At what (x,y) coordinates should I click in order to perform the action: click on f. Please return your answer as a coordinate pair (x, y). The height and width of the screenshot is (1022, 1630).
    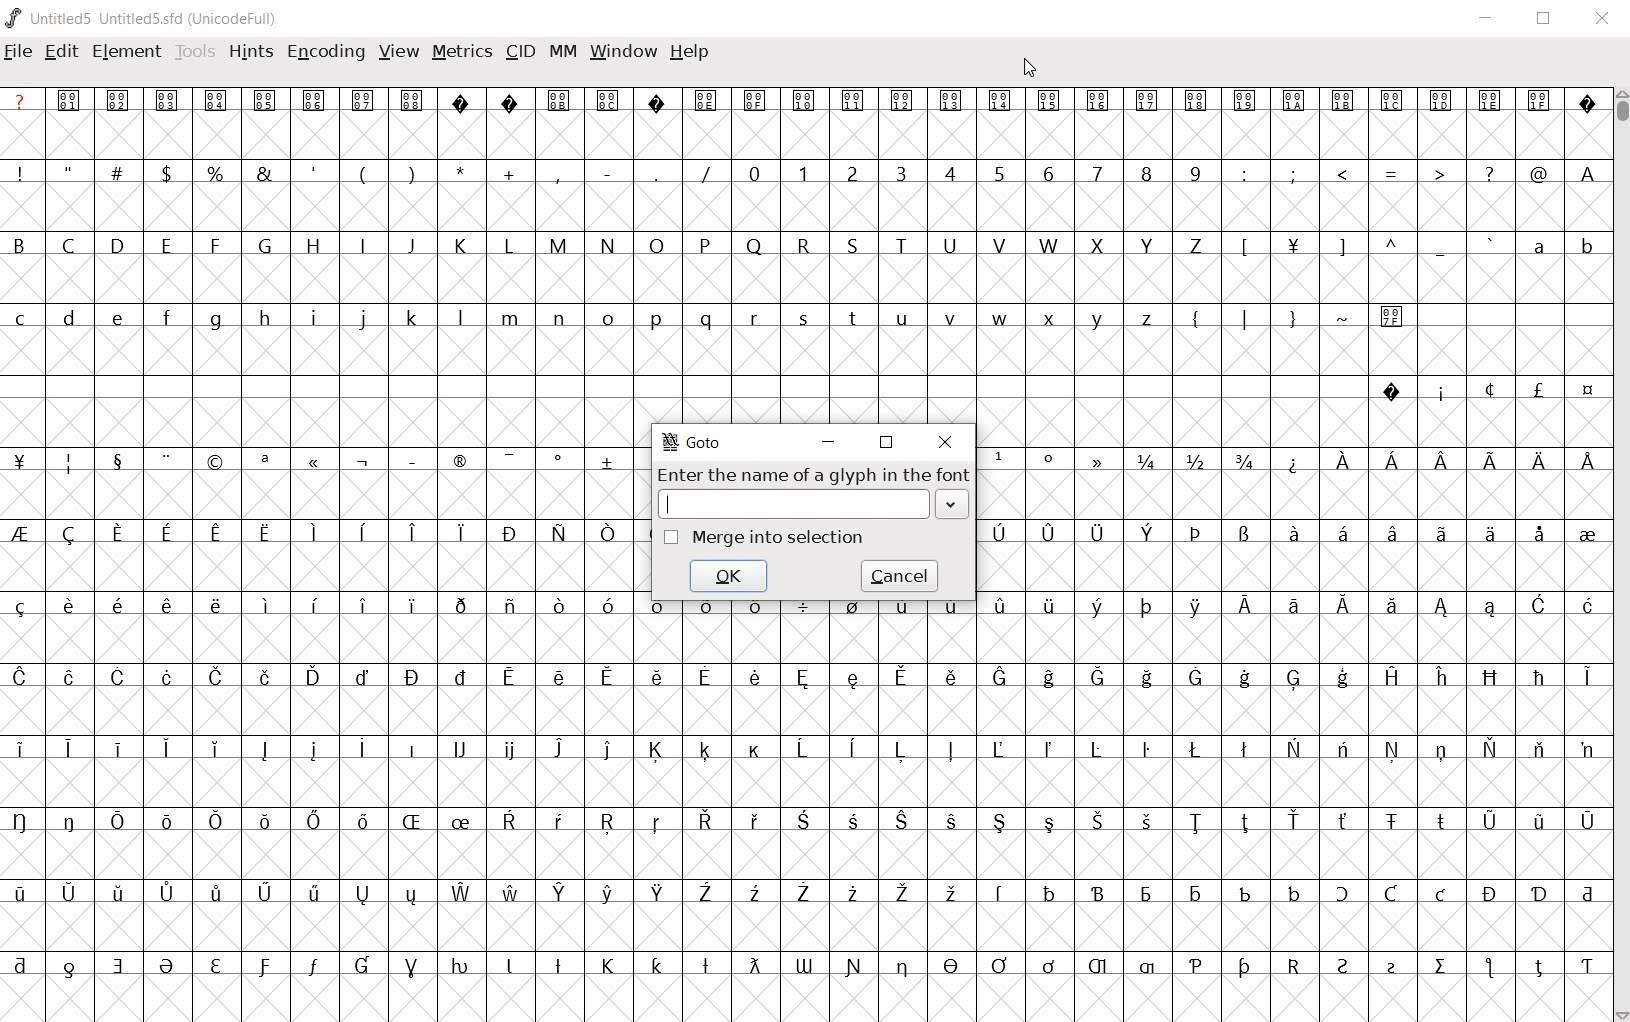
    Looking at the image, I should click on (166, 321).